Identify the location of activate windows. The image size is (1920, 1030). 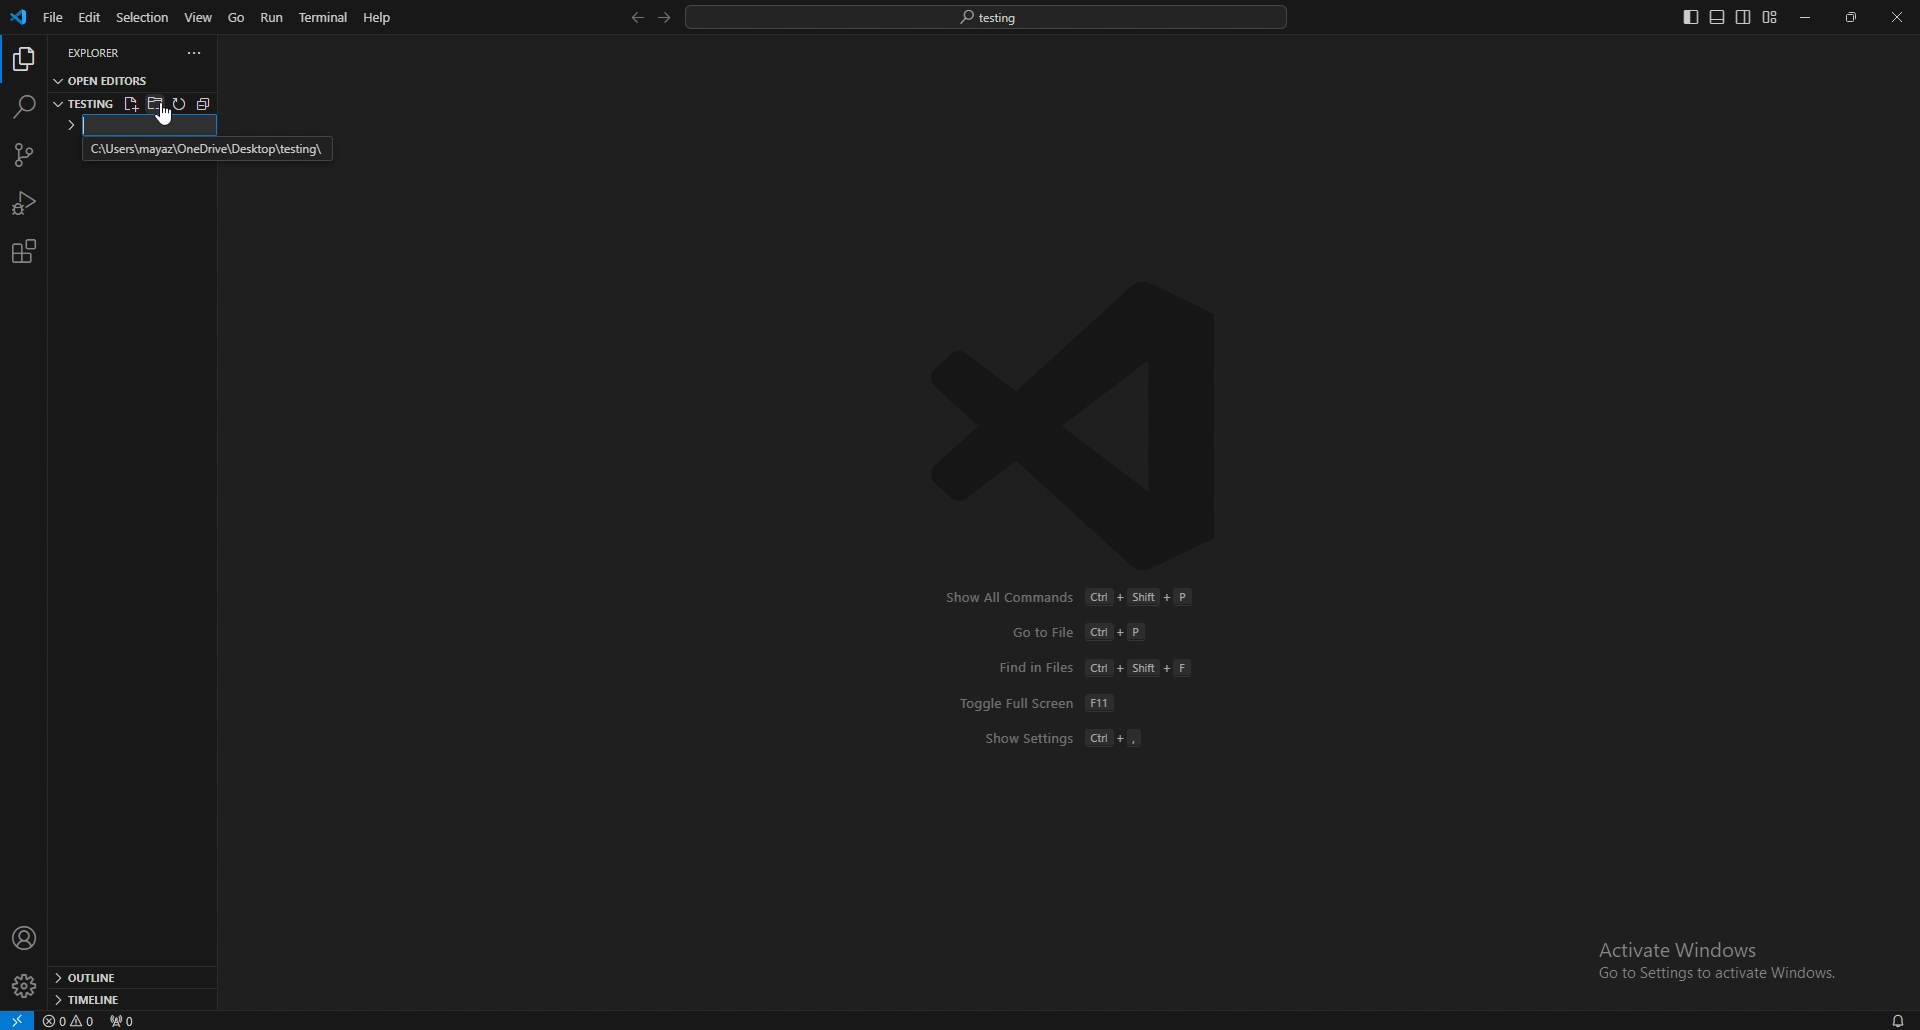
(1710, 951).